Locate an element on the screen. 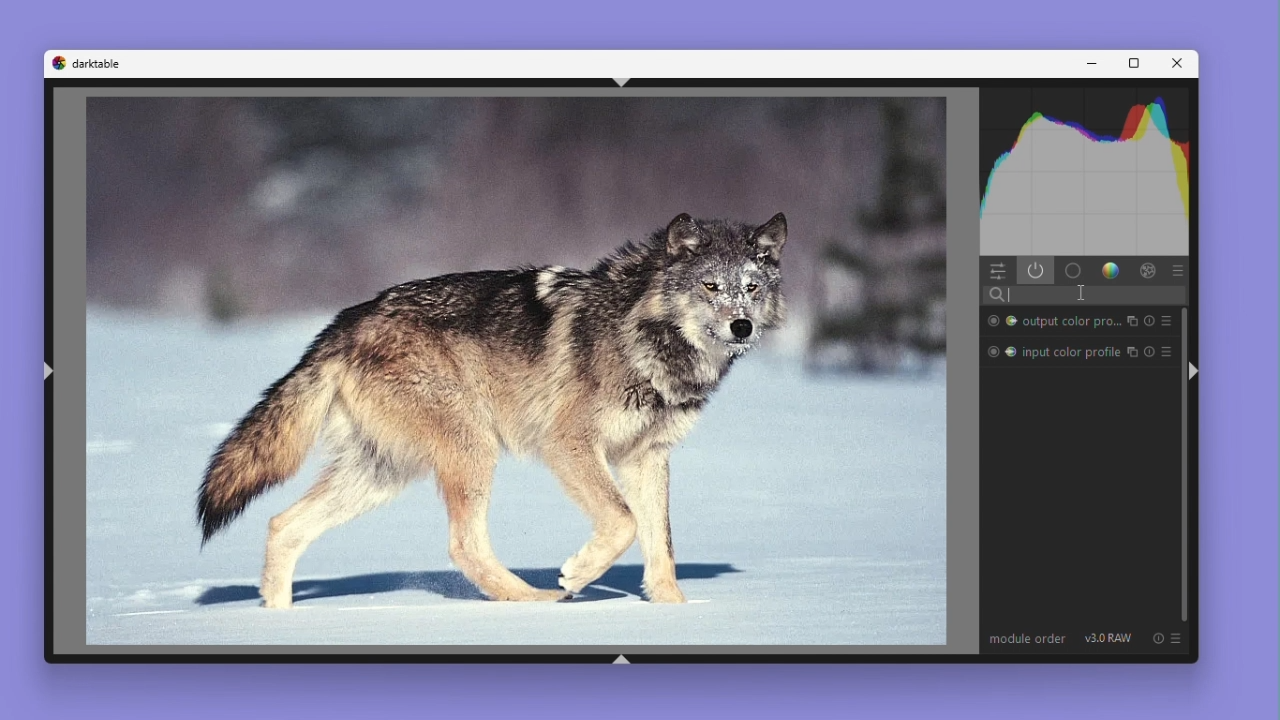 The height and width of the screenshot is (720, 1280). cursor is located at coordinates (1081, 293).